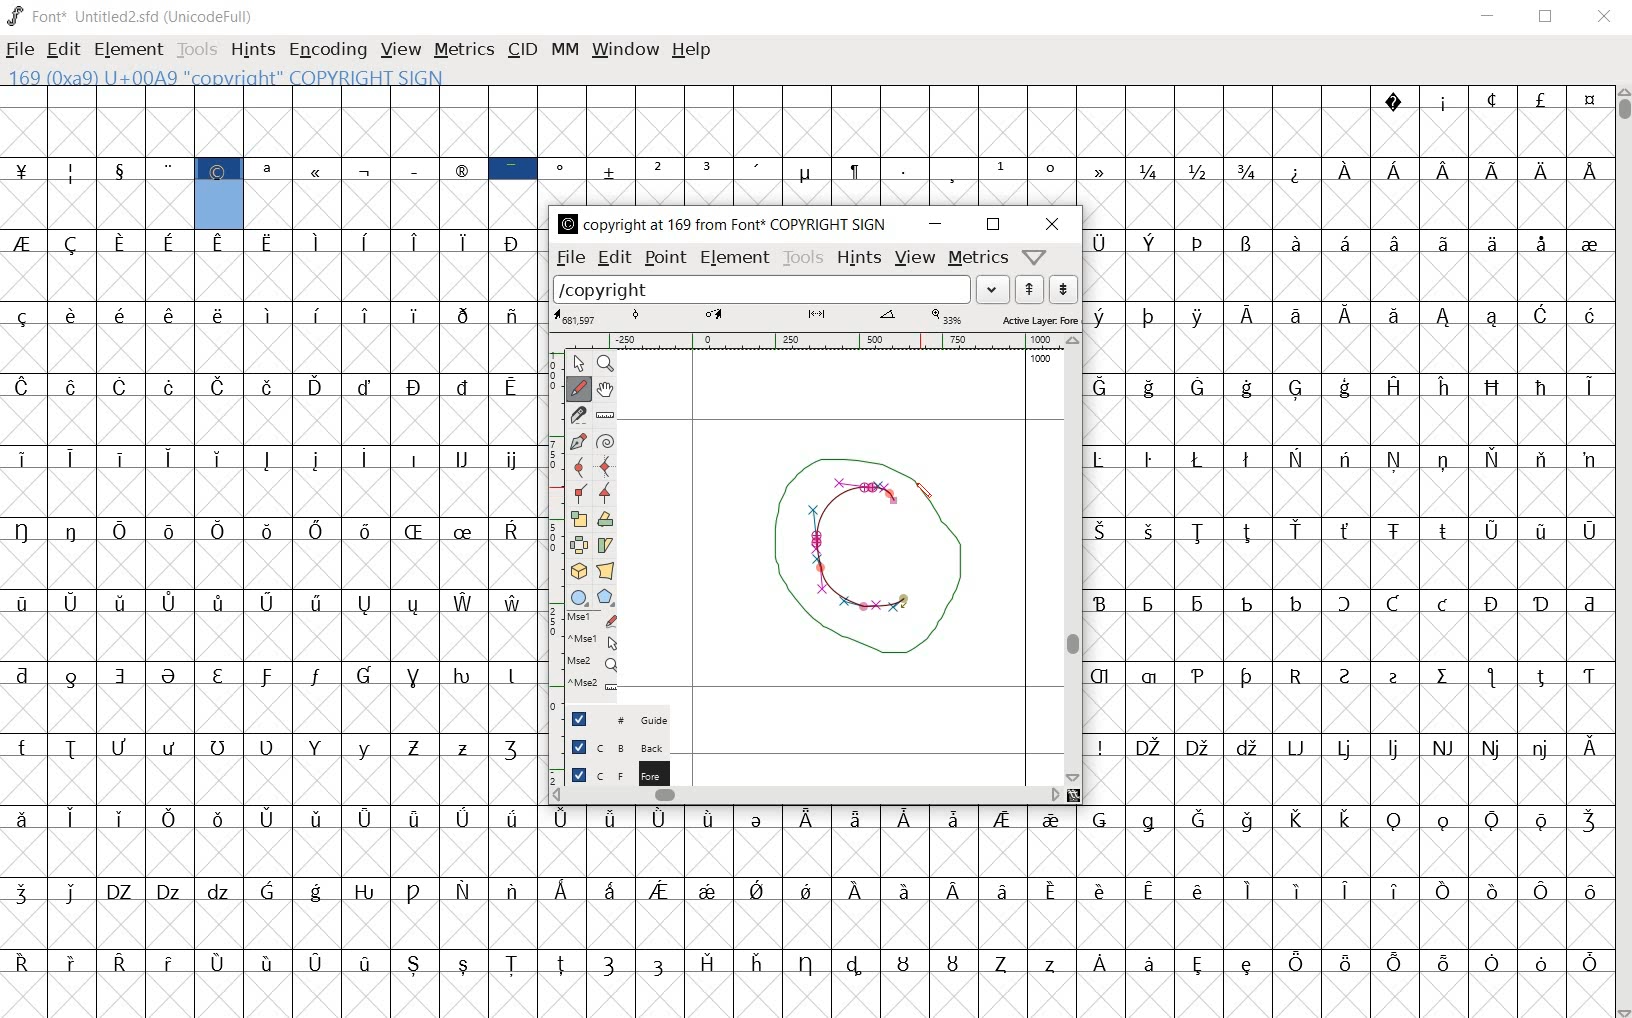 The image size is (1632, 1018). What do you see at coordinates (578, 440) in the screenshot?
I see `add a point, then drag out its control points` at bounding box center [578, 440].